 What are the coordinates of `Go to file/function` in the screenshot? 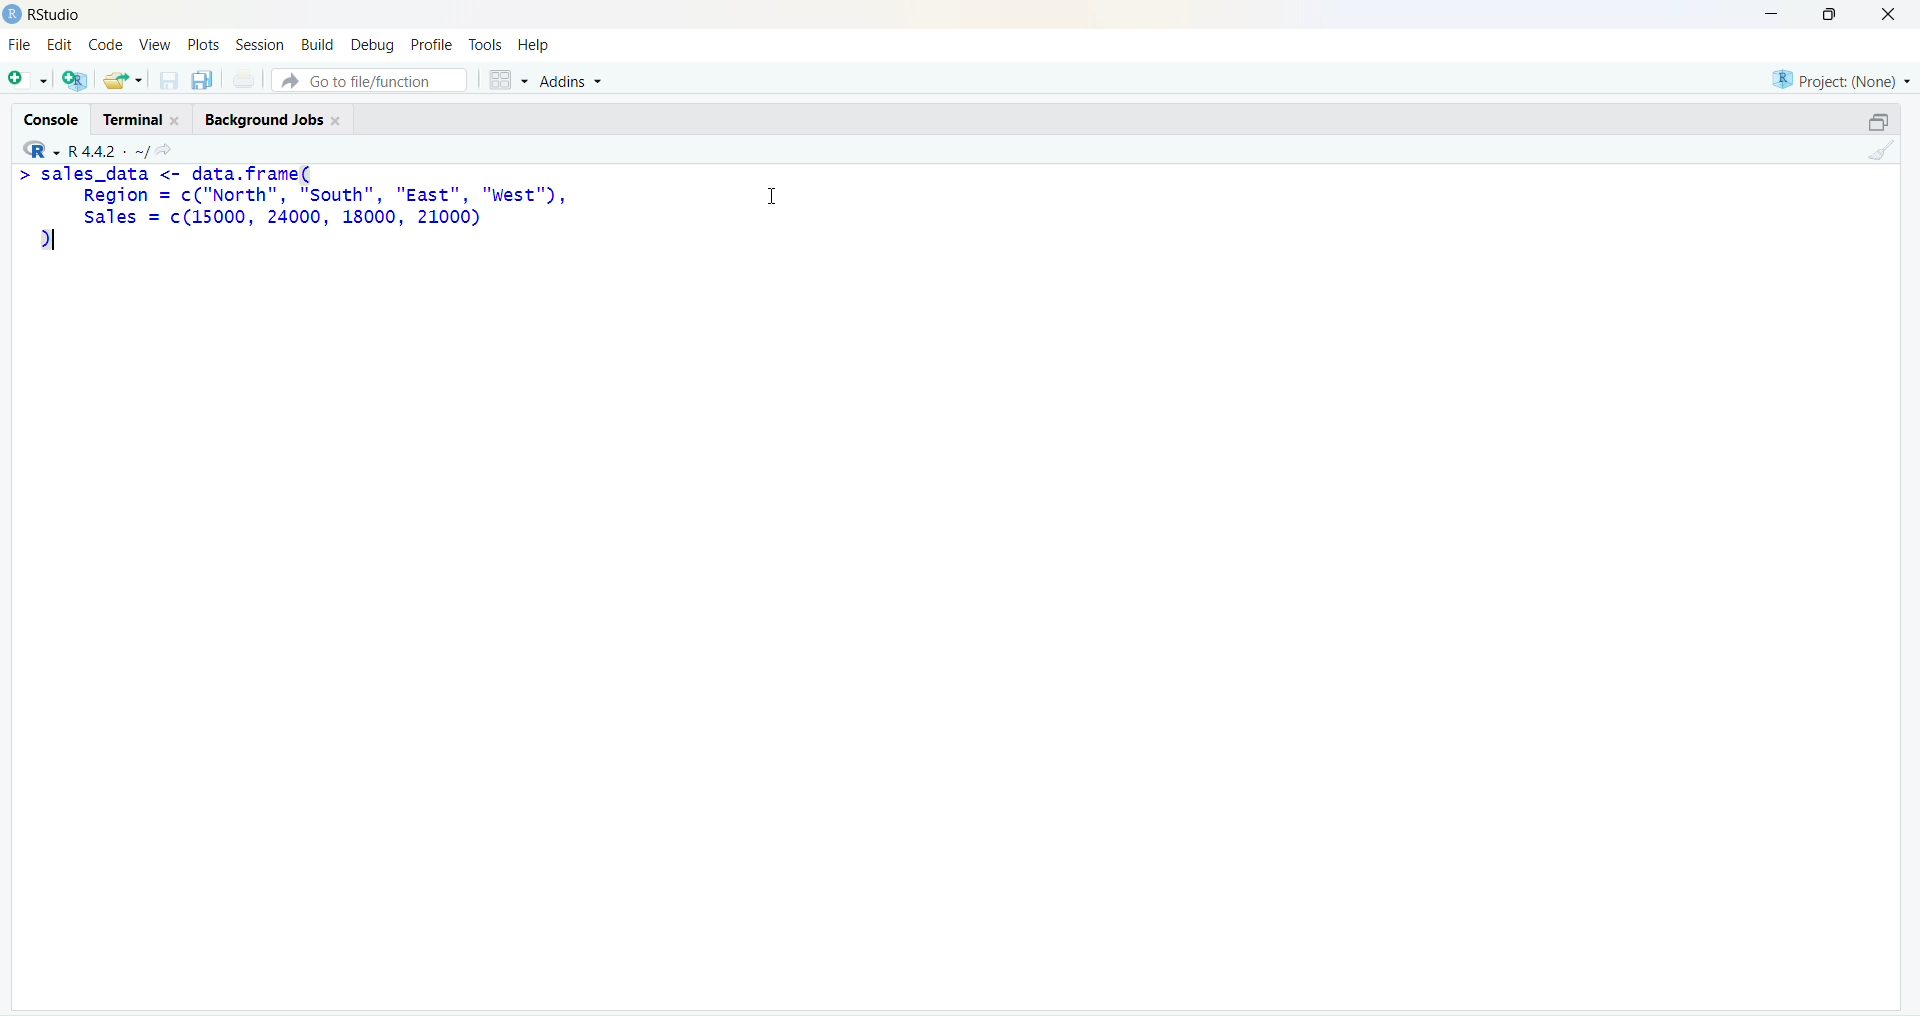 It's located at (368, 77).